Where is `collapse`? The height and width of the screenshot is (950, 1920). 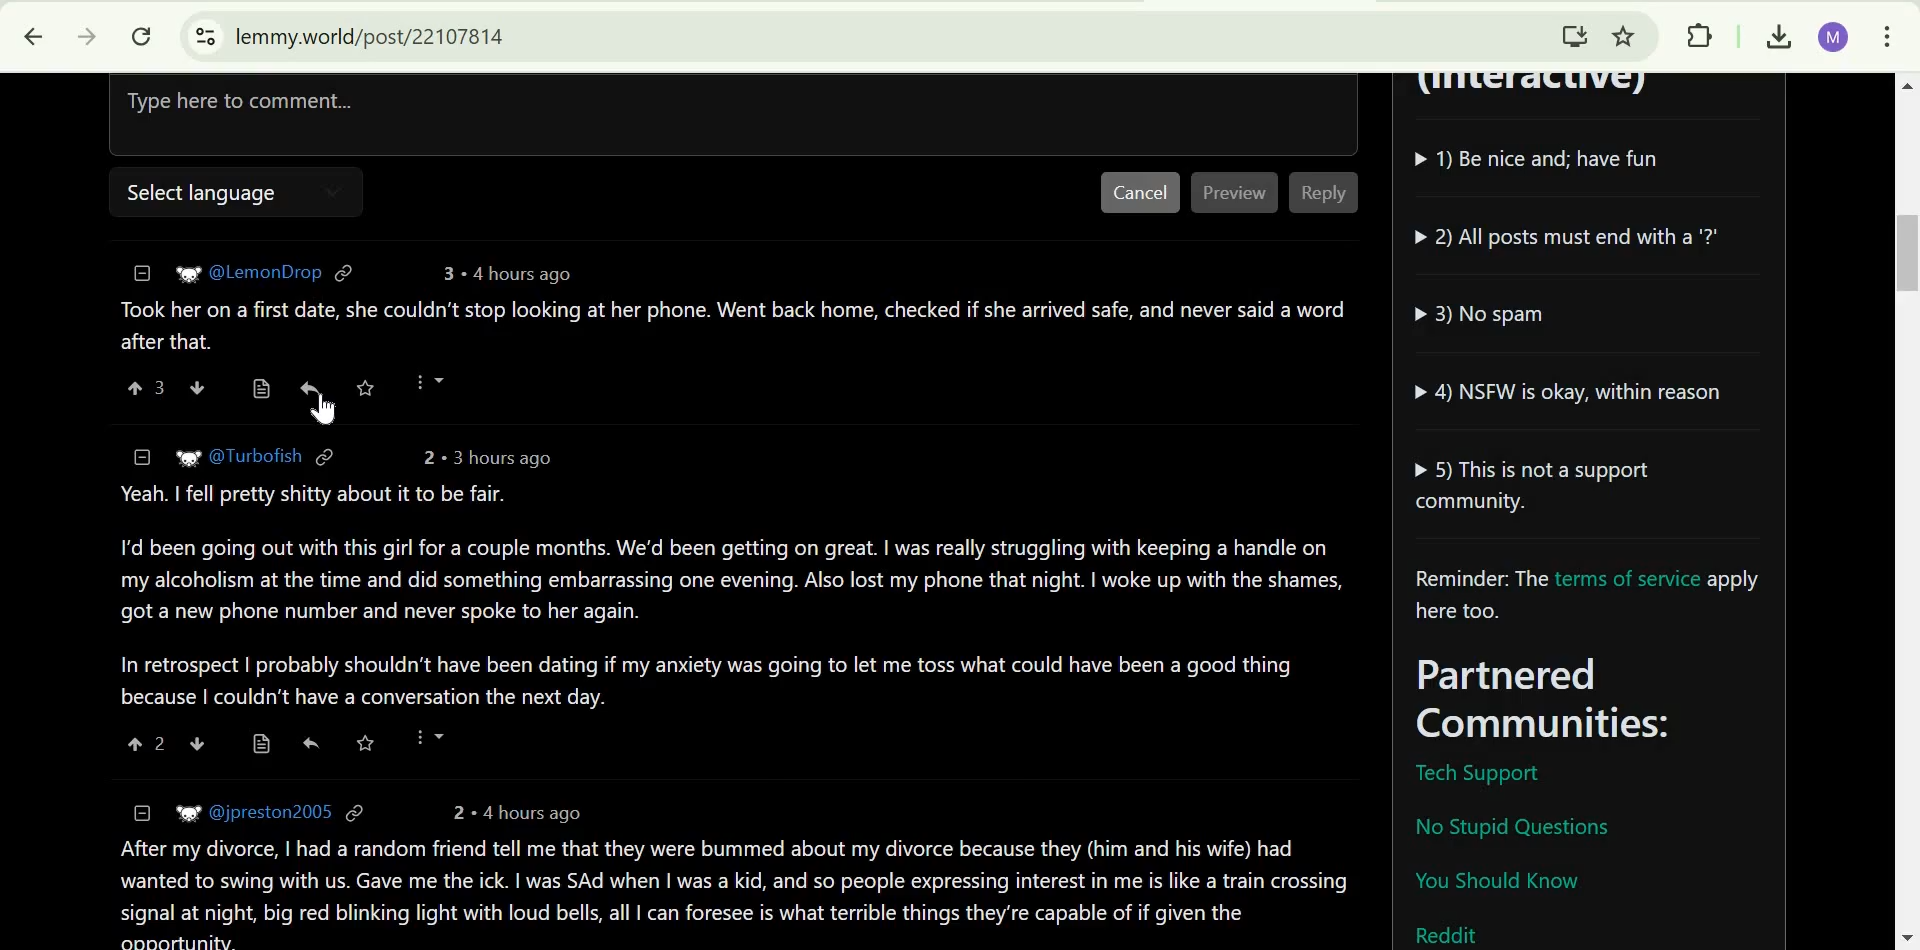 collapse is located at coordinates (141, 811).